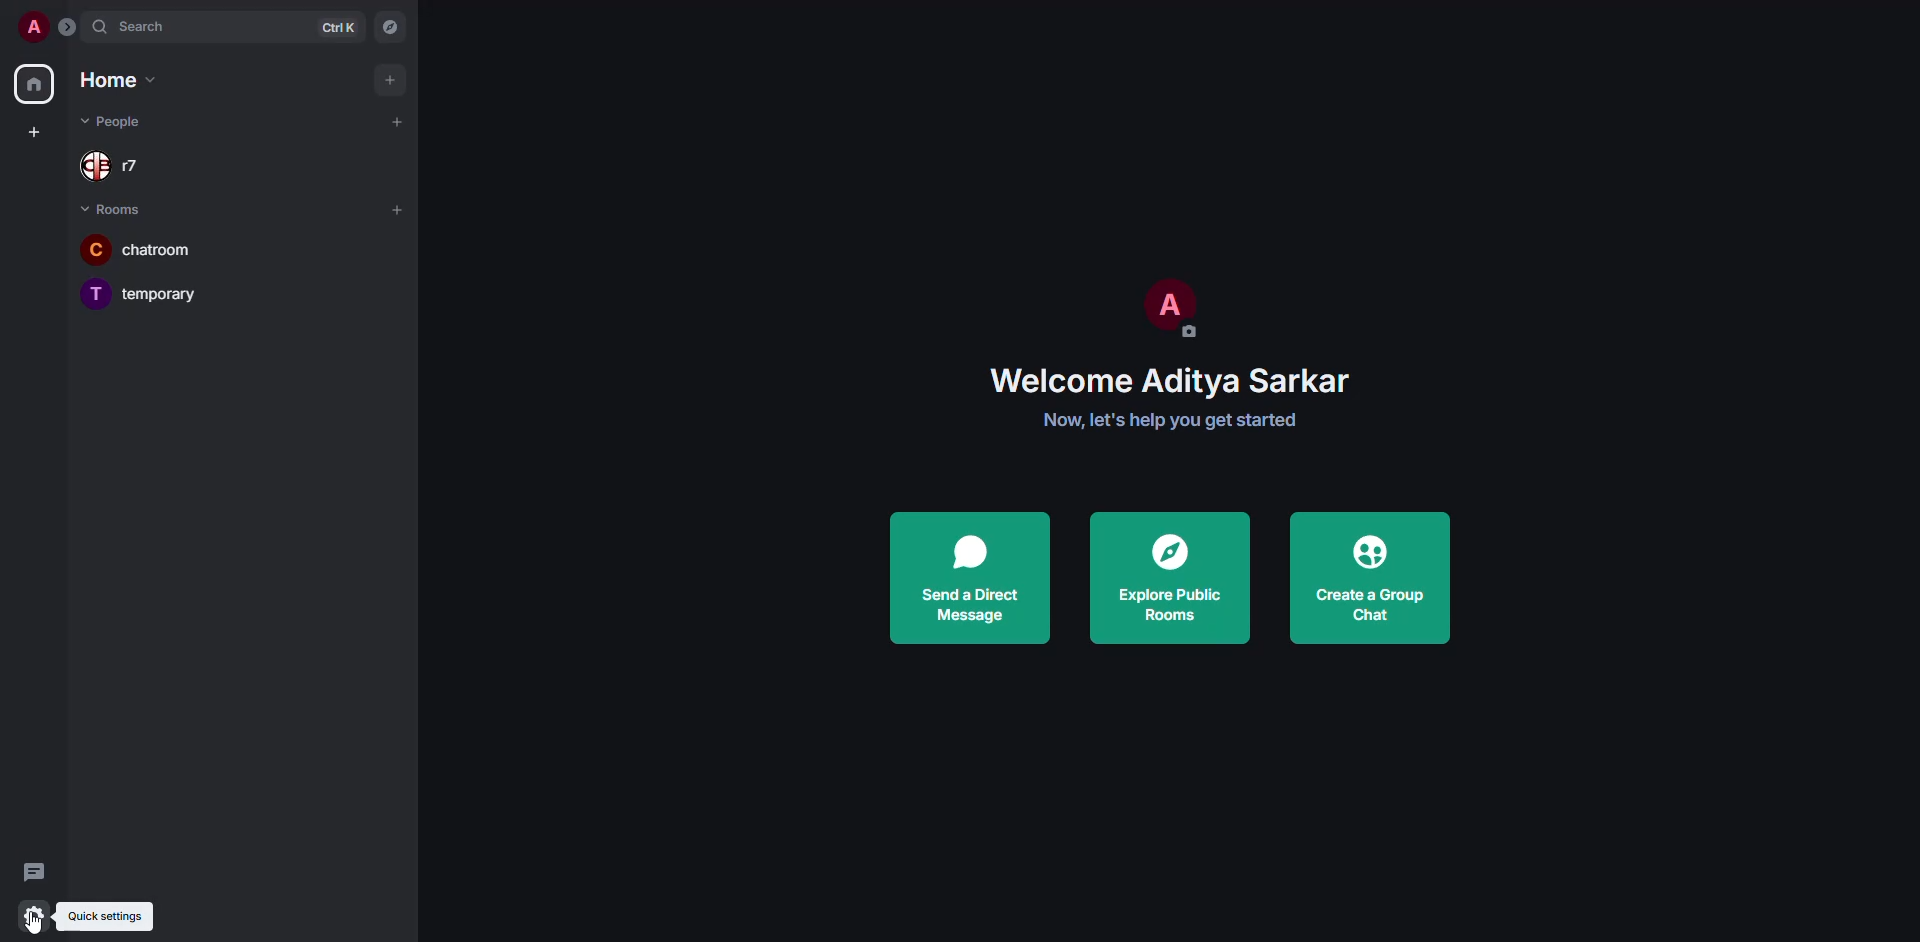 The width and height of the screenshot is (1920, 942). What do you see at coordinates (337, 28) in the screenshot?
I see `ctrl K` at bounding box center [337, 28].